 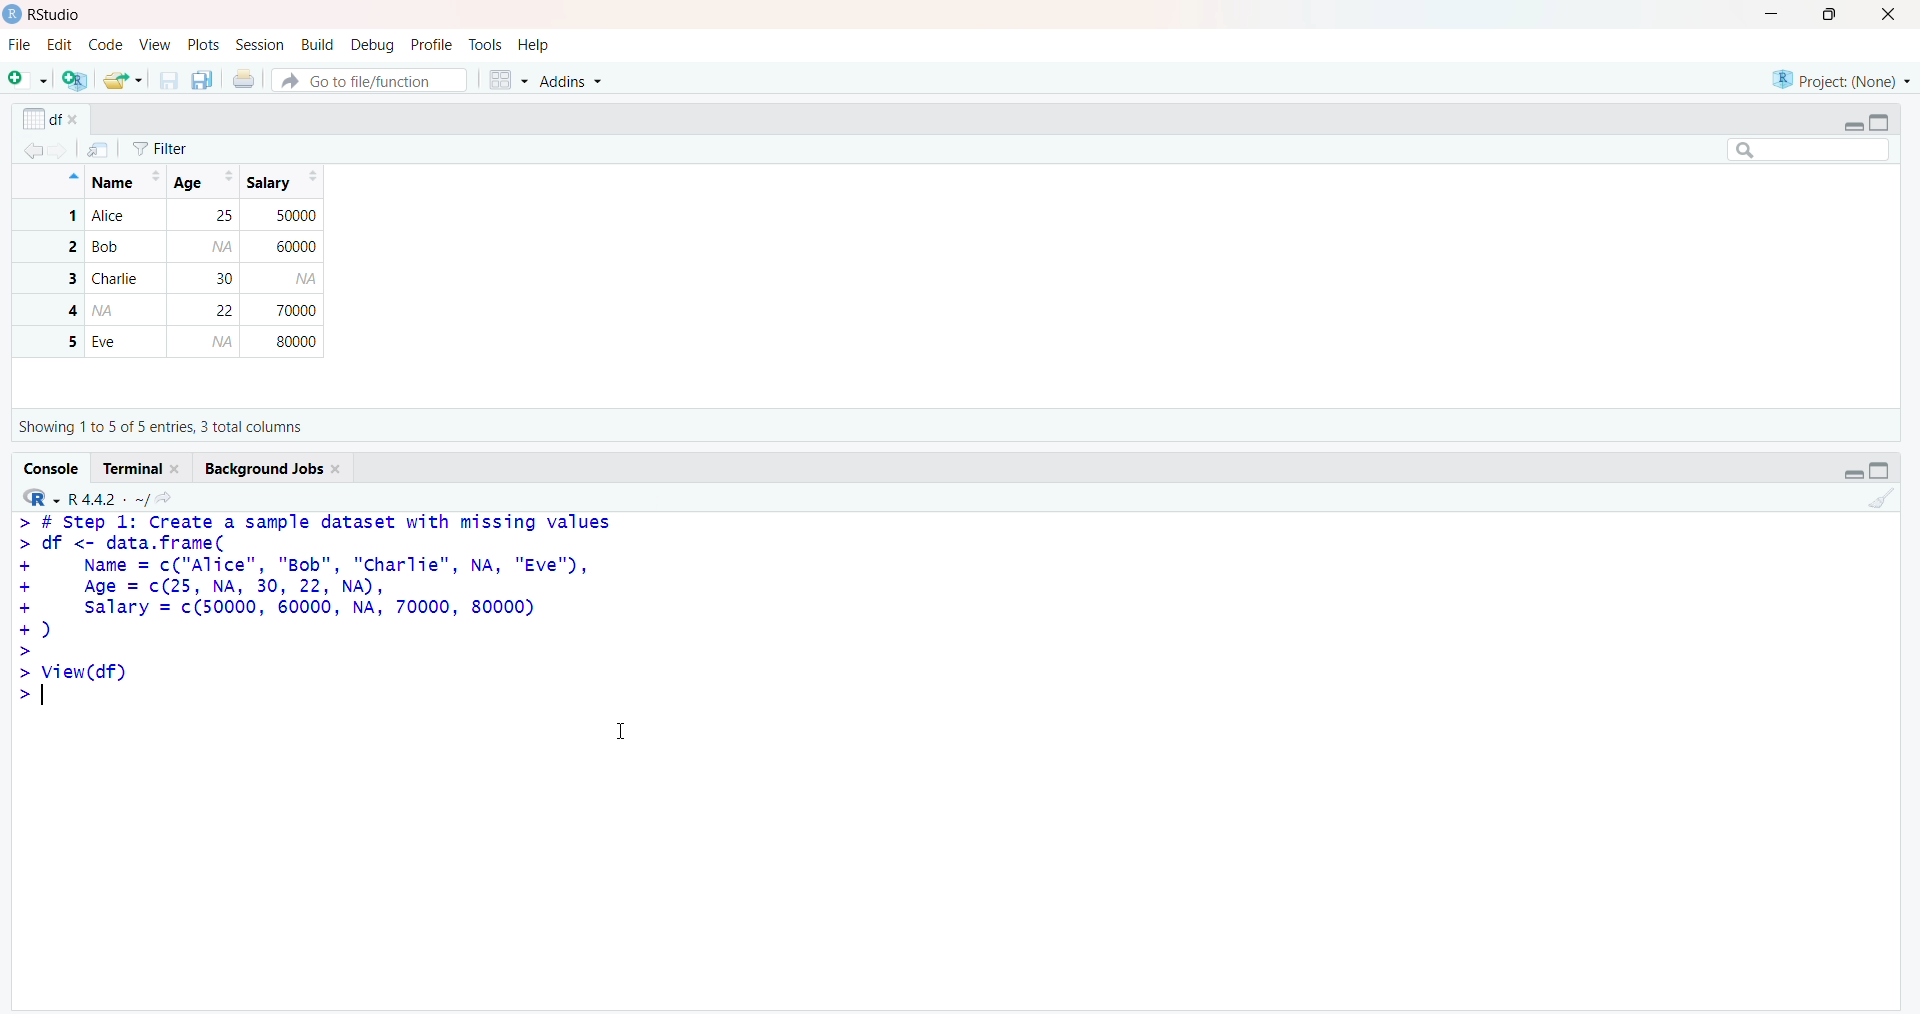 I want to click on View, so click(x=154, y=46).